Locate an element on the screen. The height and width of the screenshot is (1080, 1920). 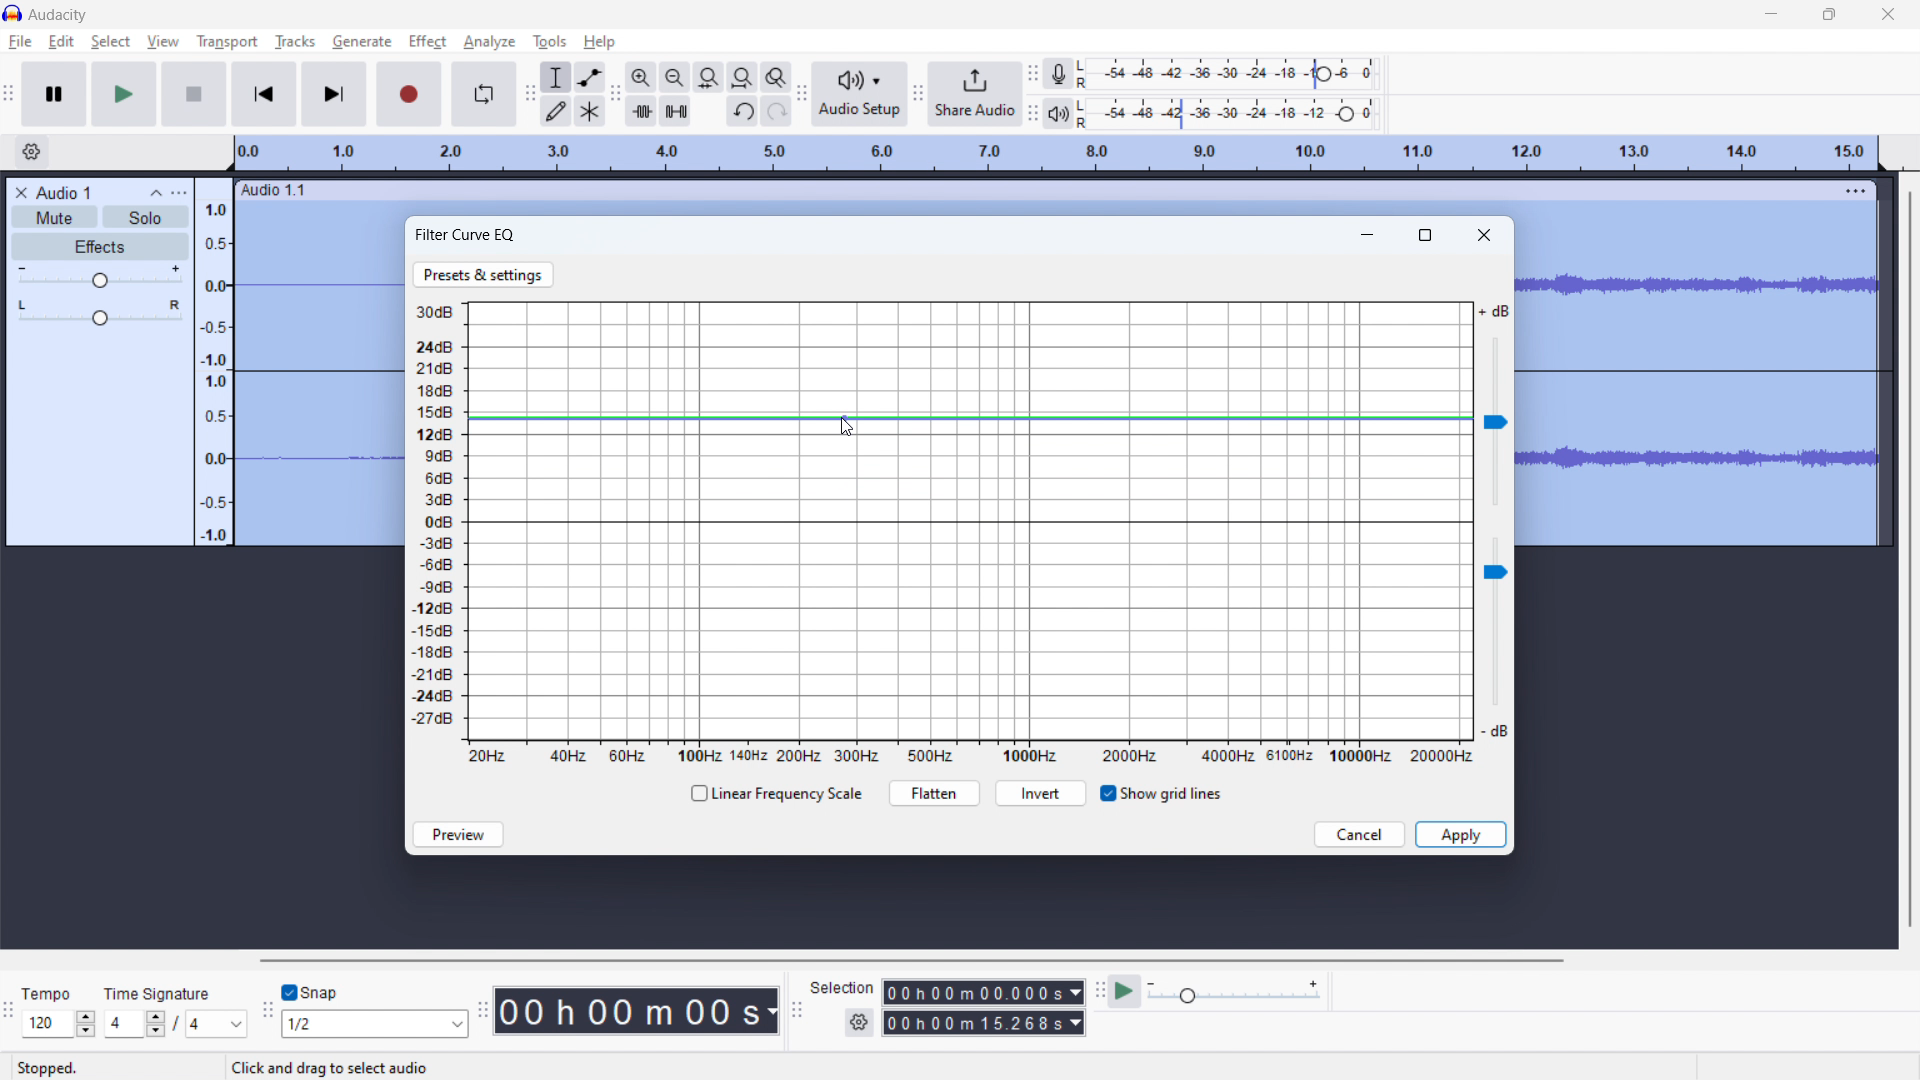
Tempo is located at coordinates (58, 994).